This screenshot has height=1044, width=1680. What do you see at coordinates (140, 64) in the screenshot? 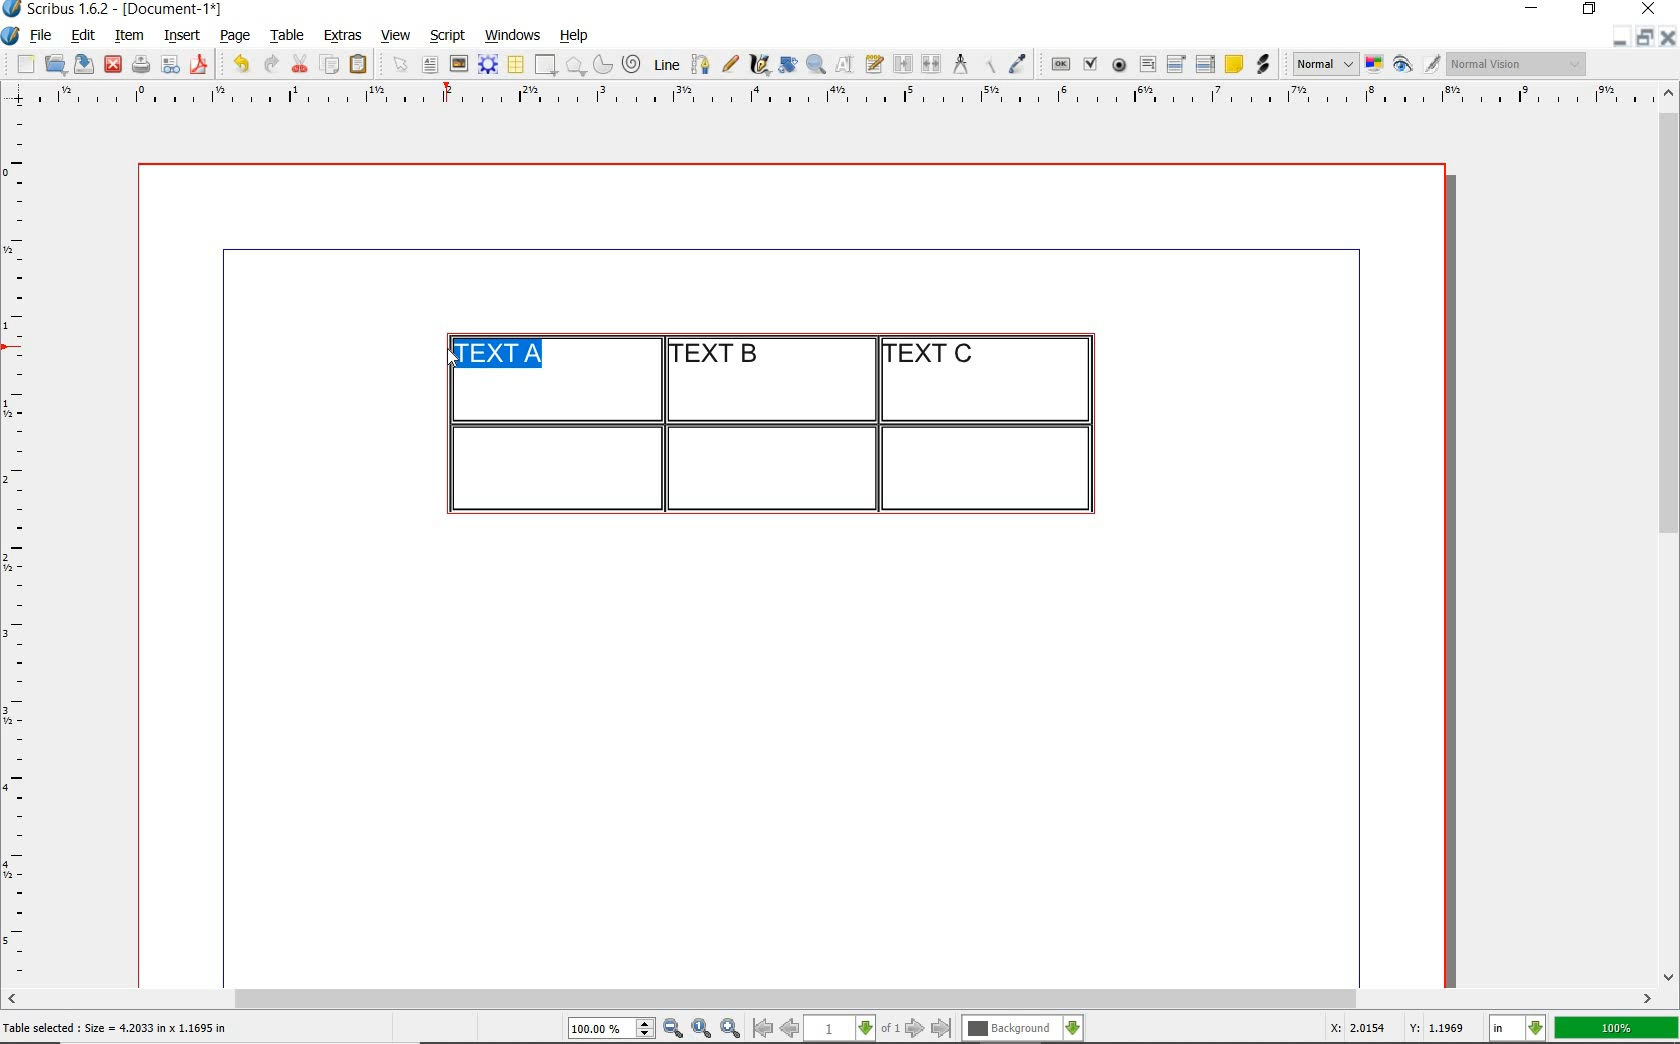
I see `print` at bounding box center [140, 64].